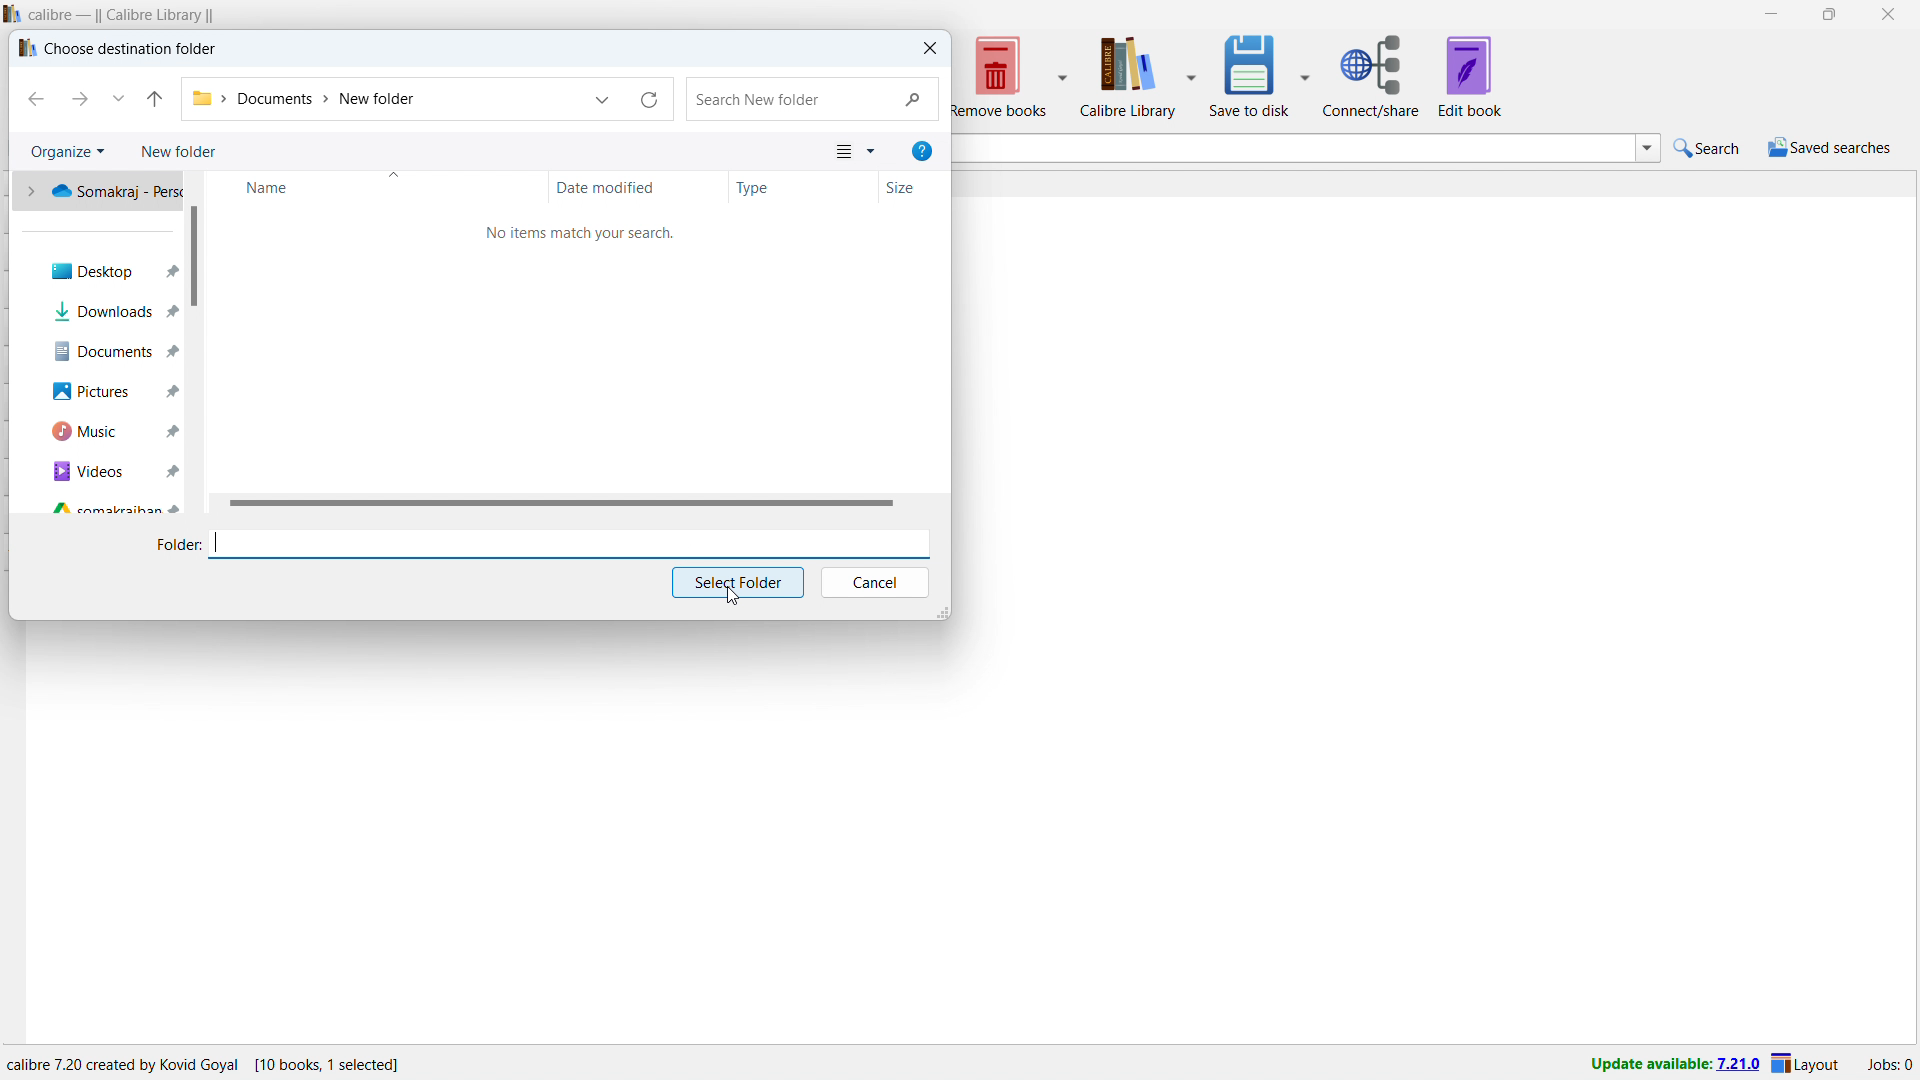  I want to click on uodate, so click(1671, 1066).